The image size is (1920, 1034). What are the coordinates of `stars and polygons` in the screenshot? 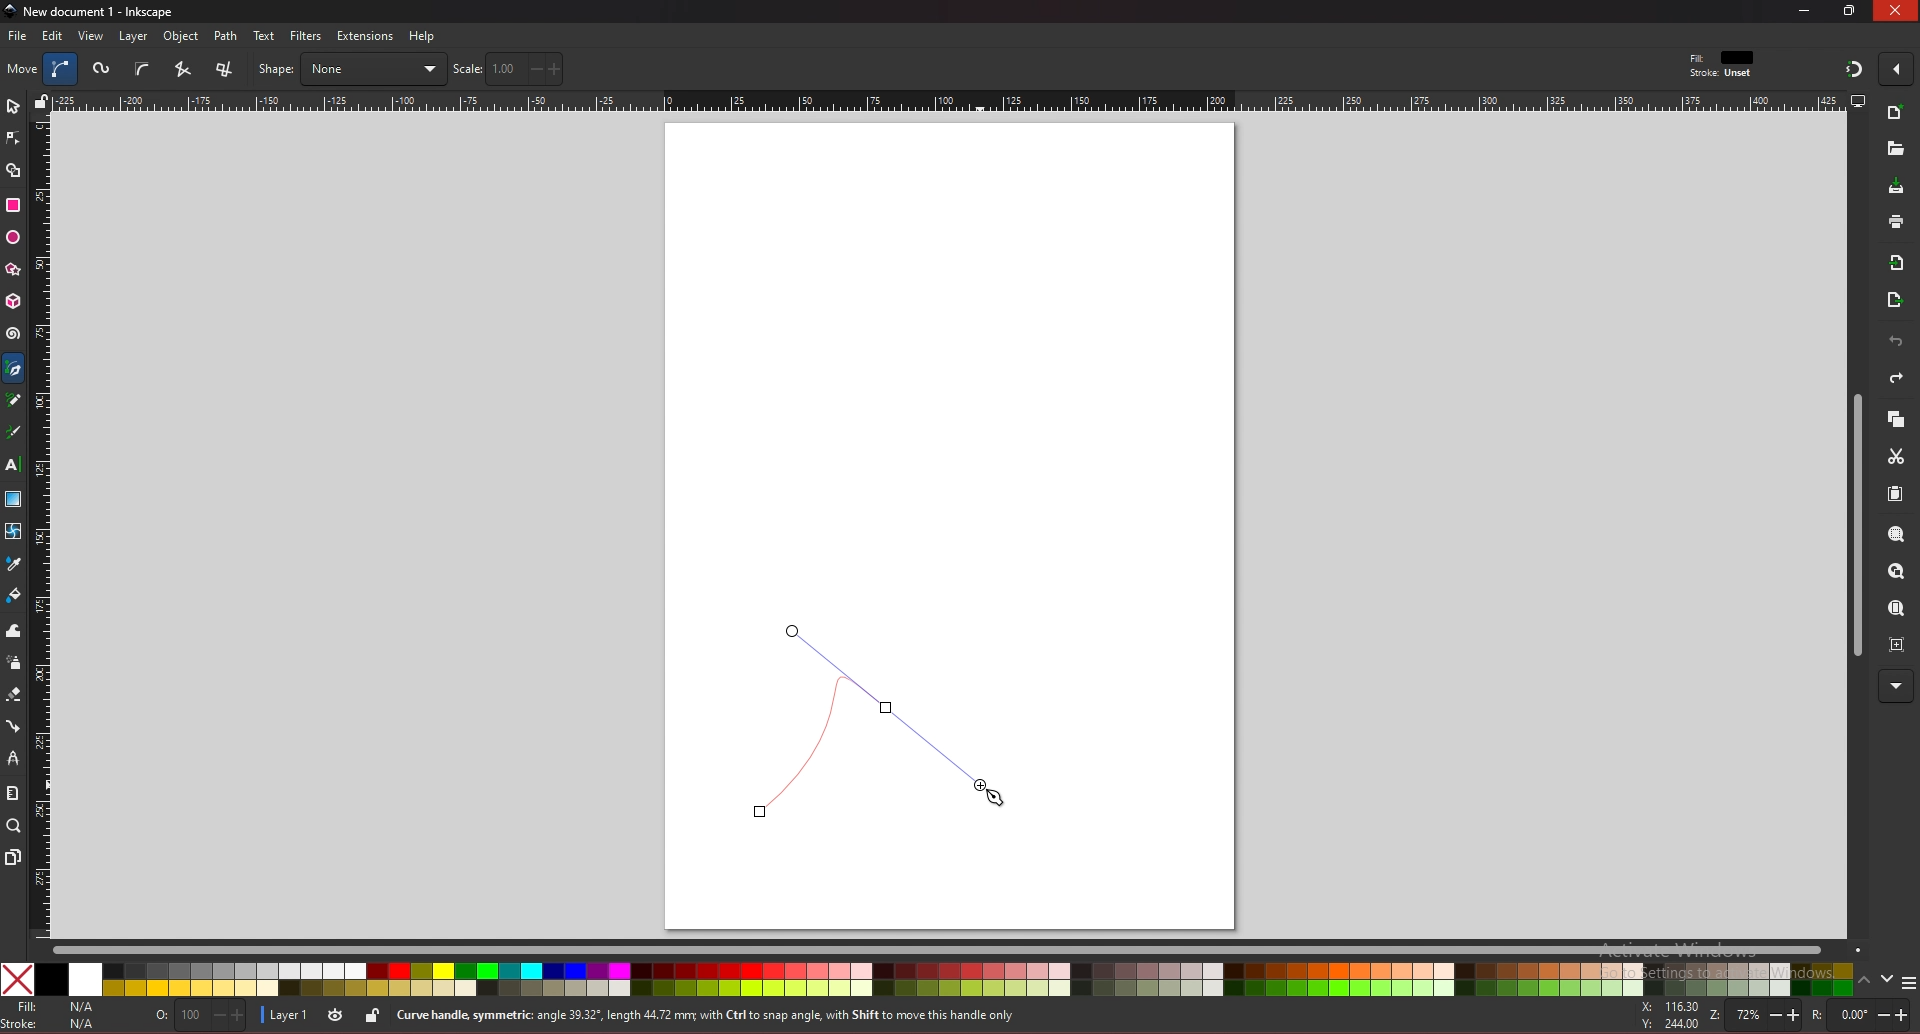 It's located at (14, 270).